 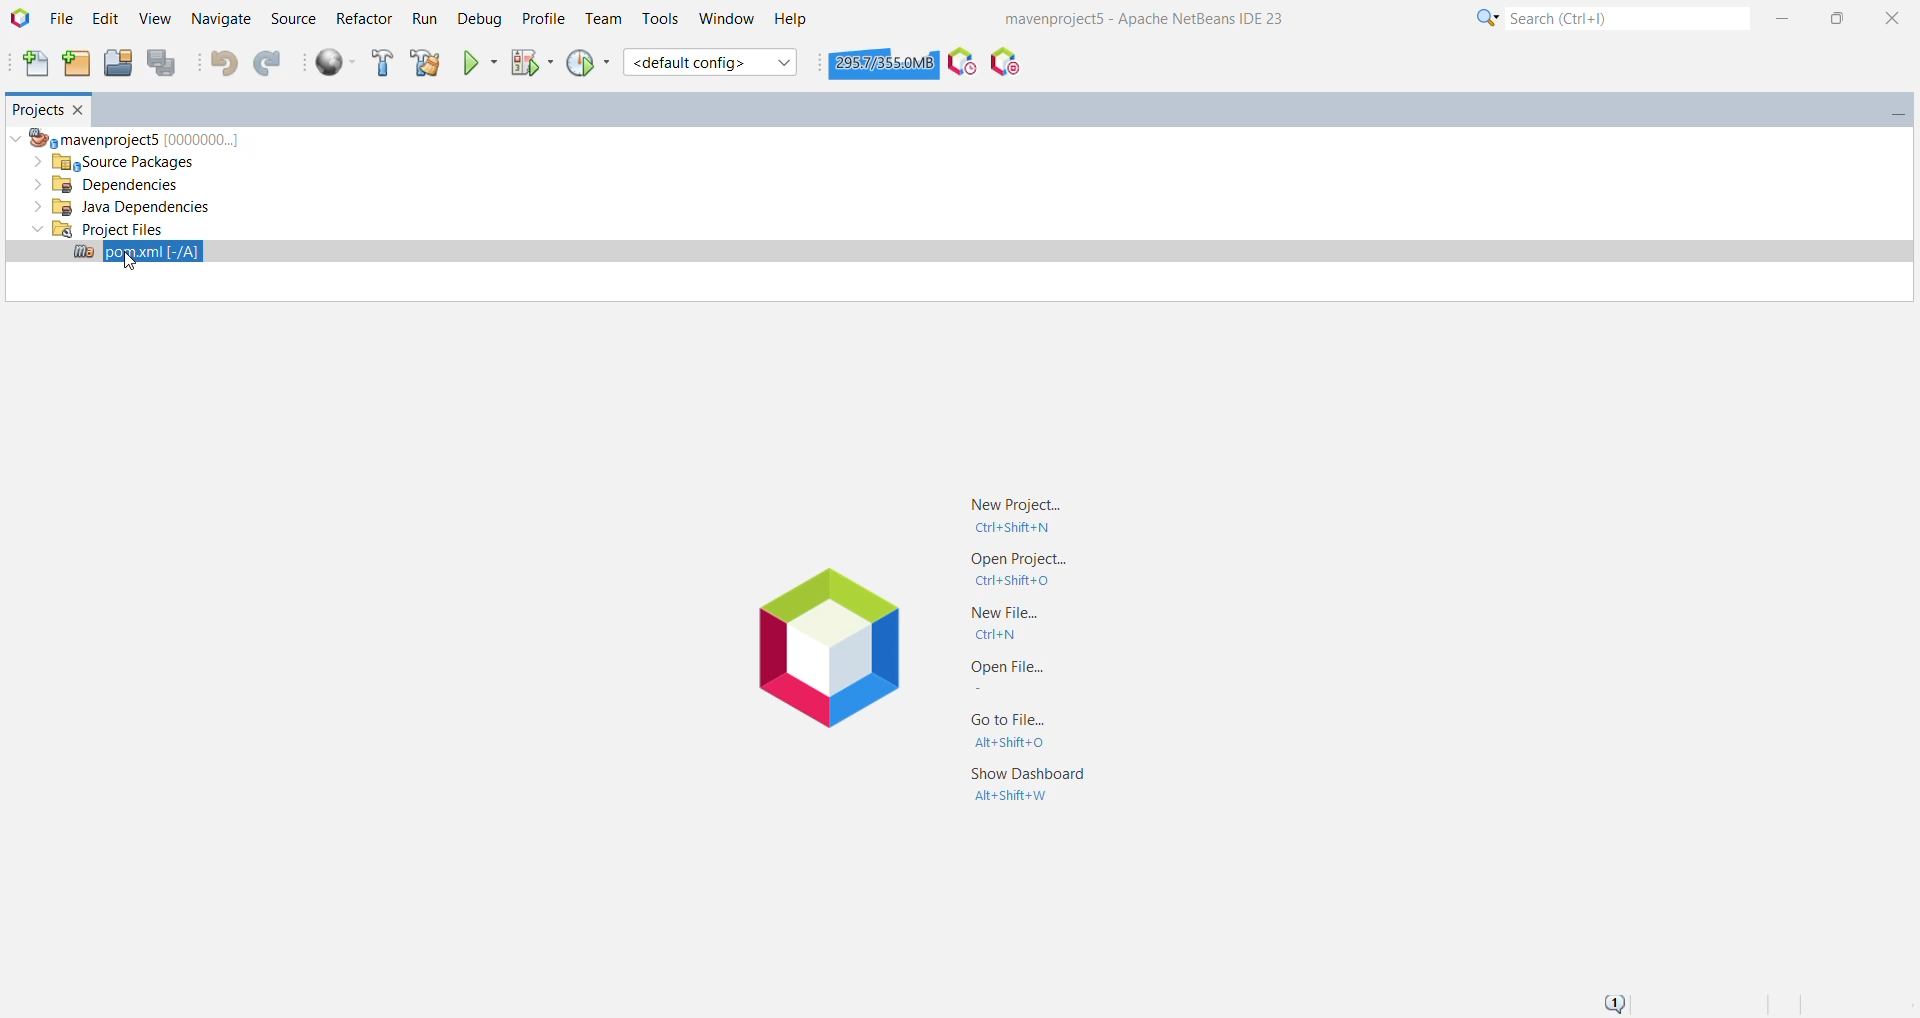 What do you see at coordinates (62, 20) in the screenshot?
I see `File` at bounding box center [62, 20].